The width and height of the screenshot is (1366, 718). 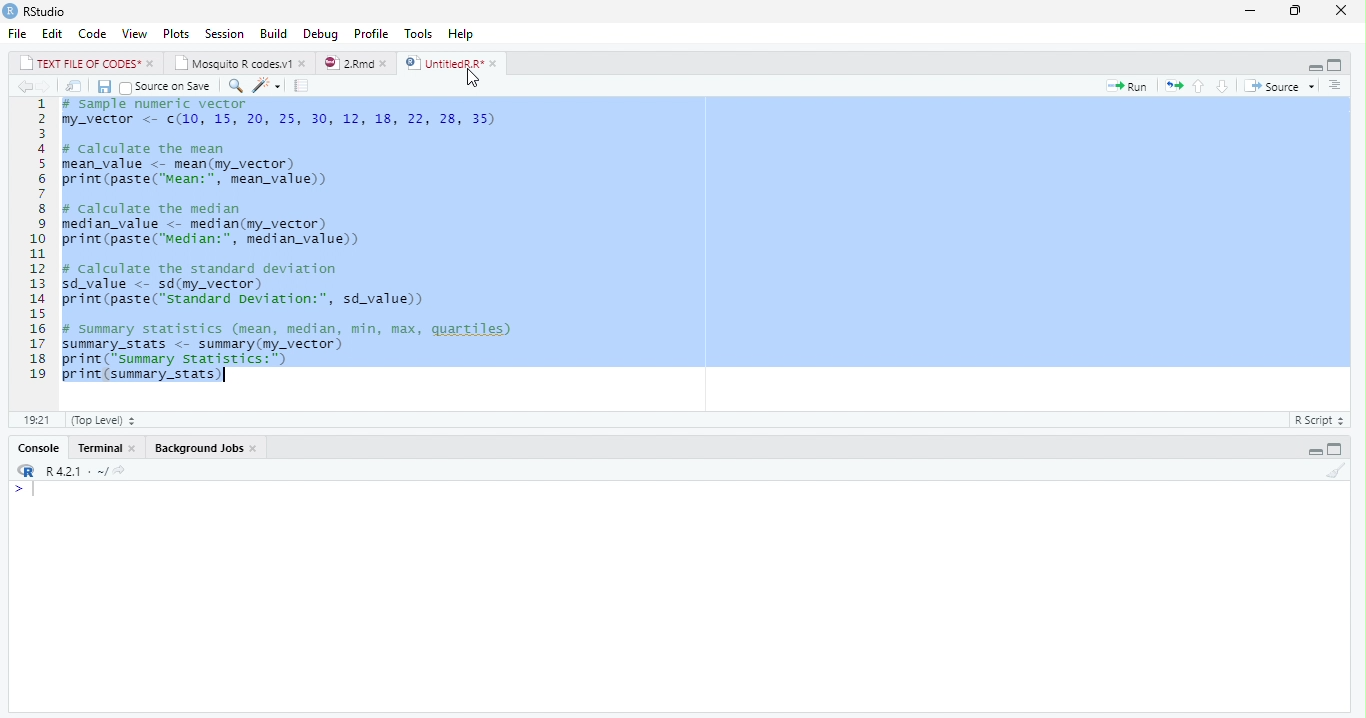 I want to click on close, so click(x=388, y=64).